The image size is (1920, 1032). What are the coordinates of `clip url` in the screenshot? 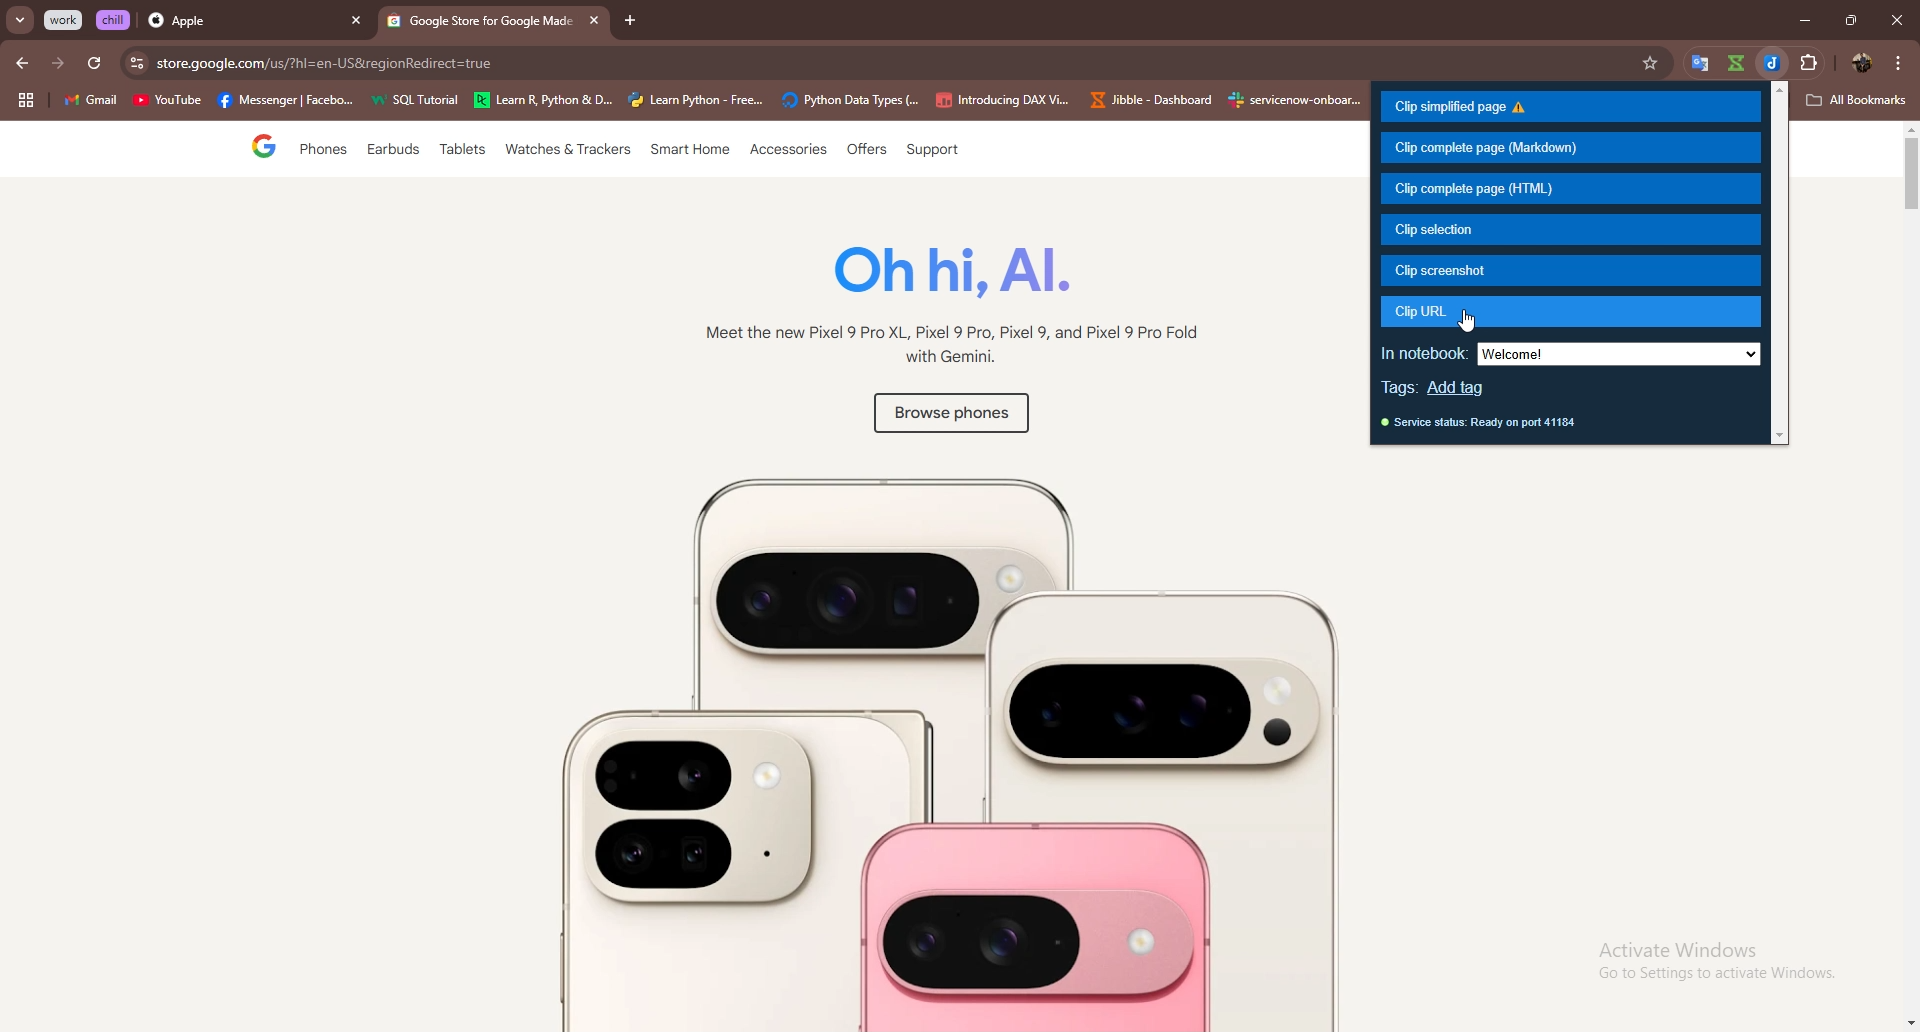 It's located at (1574, 312).